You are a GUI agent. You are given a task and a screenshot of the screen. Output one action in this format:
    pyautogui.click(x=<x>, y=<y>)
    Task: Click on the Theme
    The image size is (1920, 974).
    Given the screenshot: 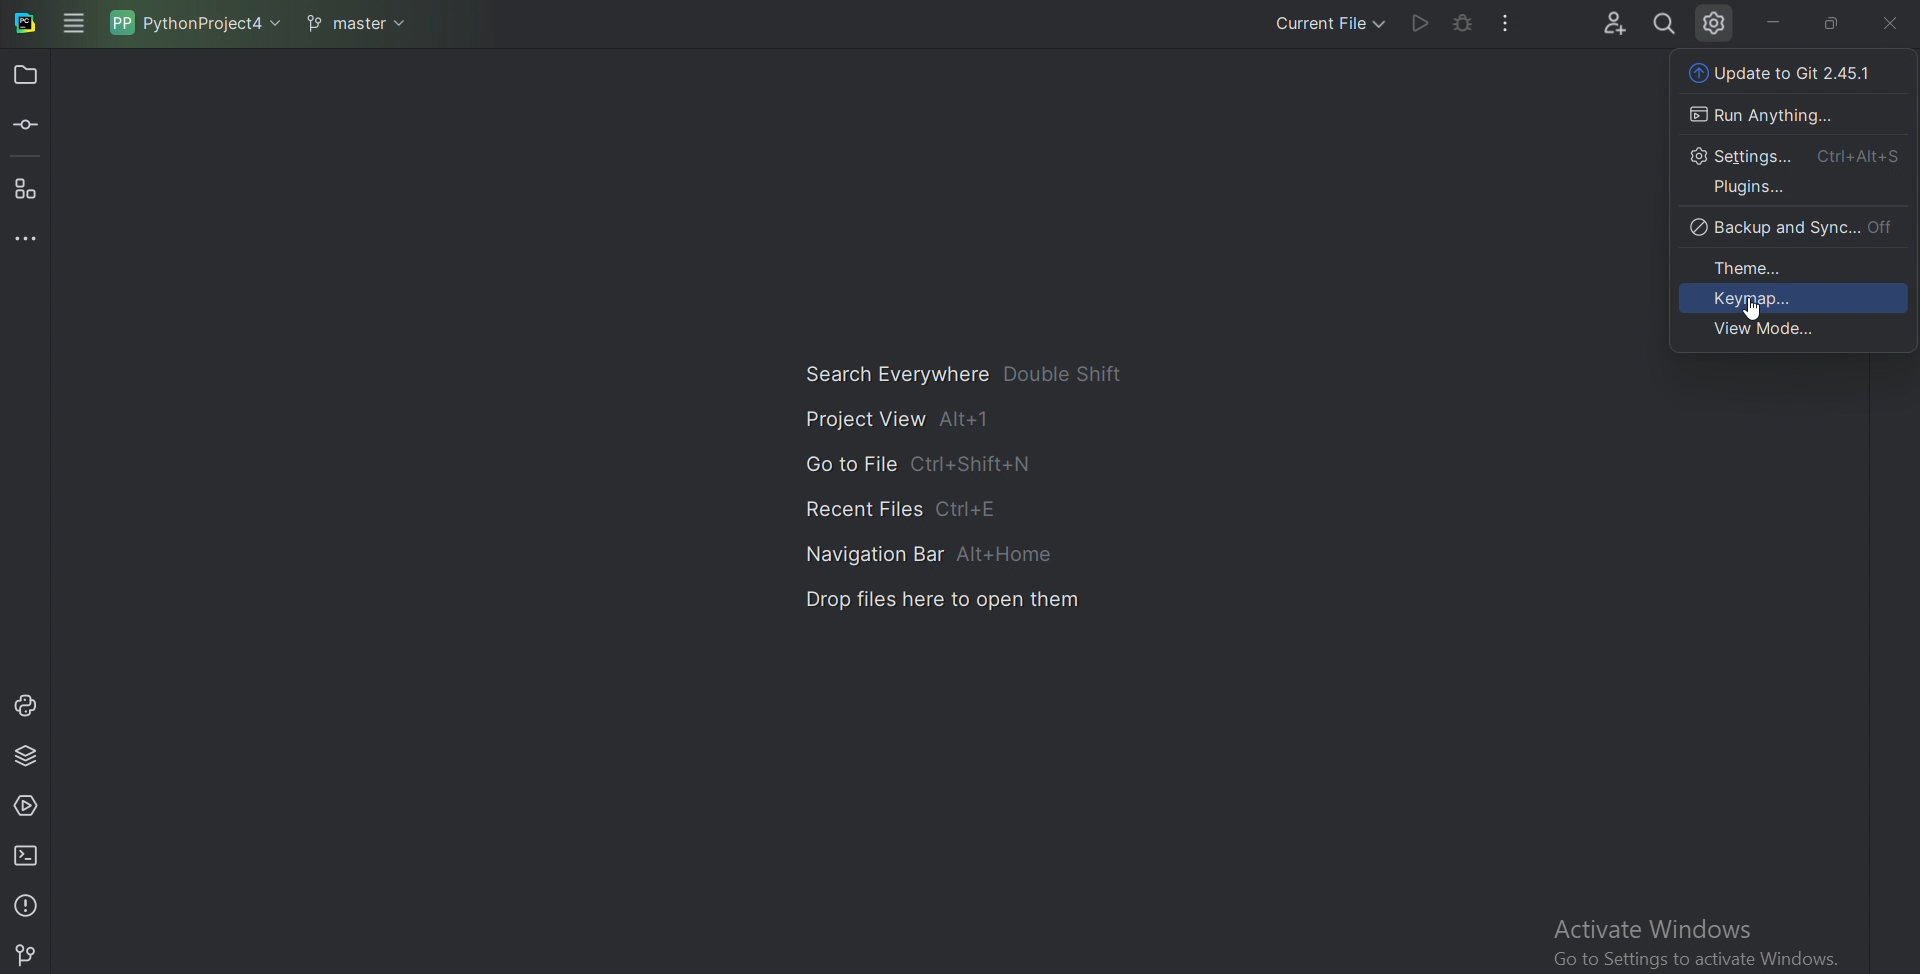 What is the action you would take?
    pyautogui.click(x=1743, y=265)
    